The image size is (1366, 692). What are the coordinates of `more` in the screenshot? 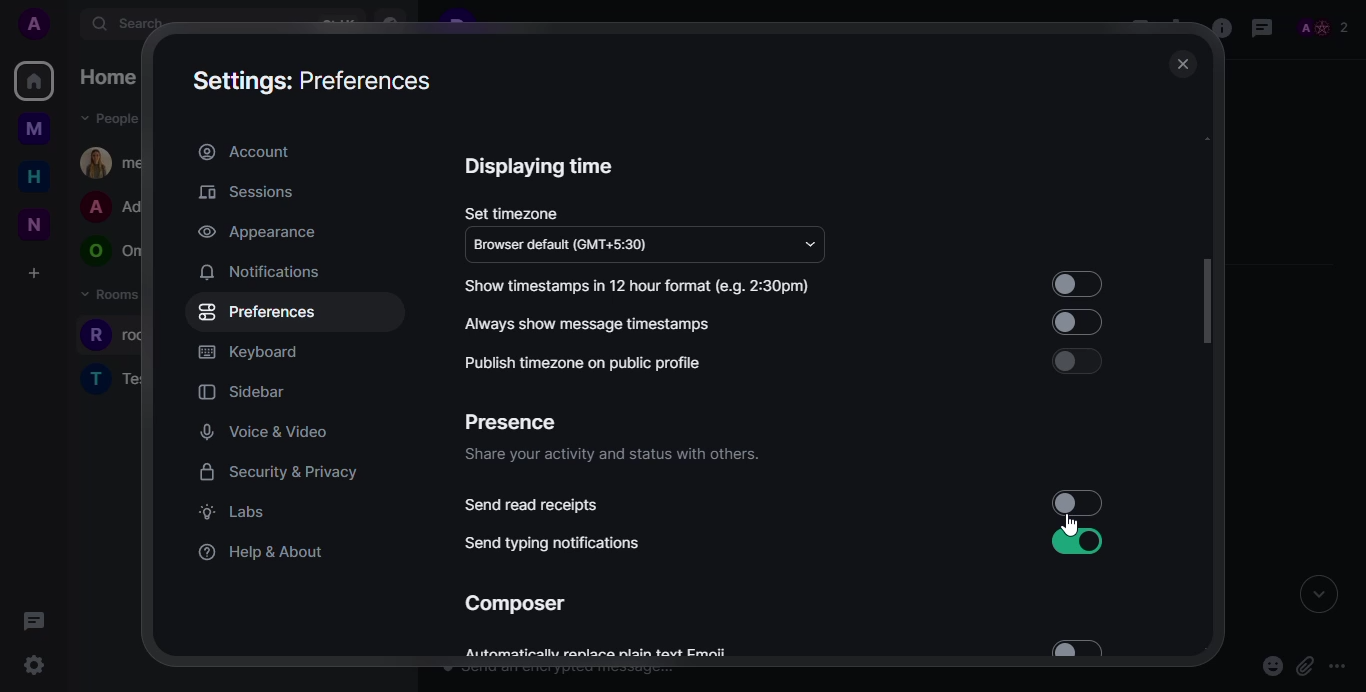 It's located at (1340, 665).